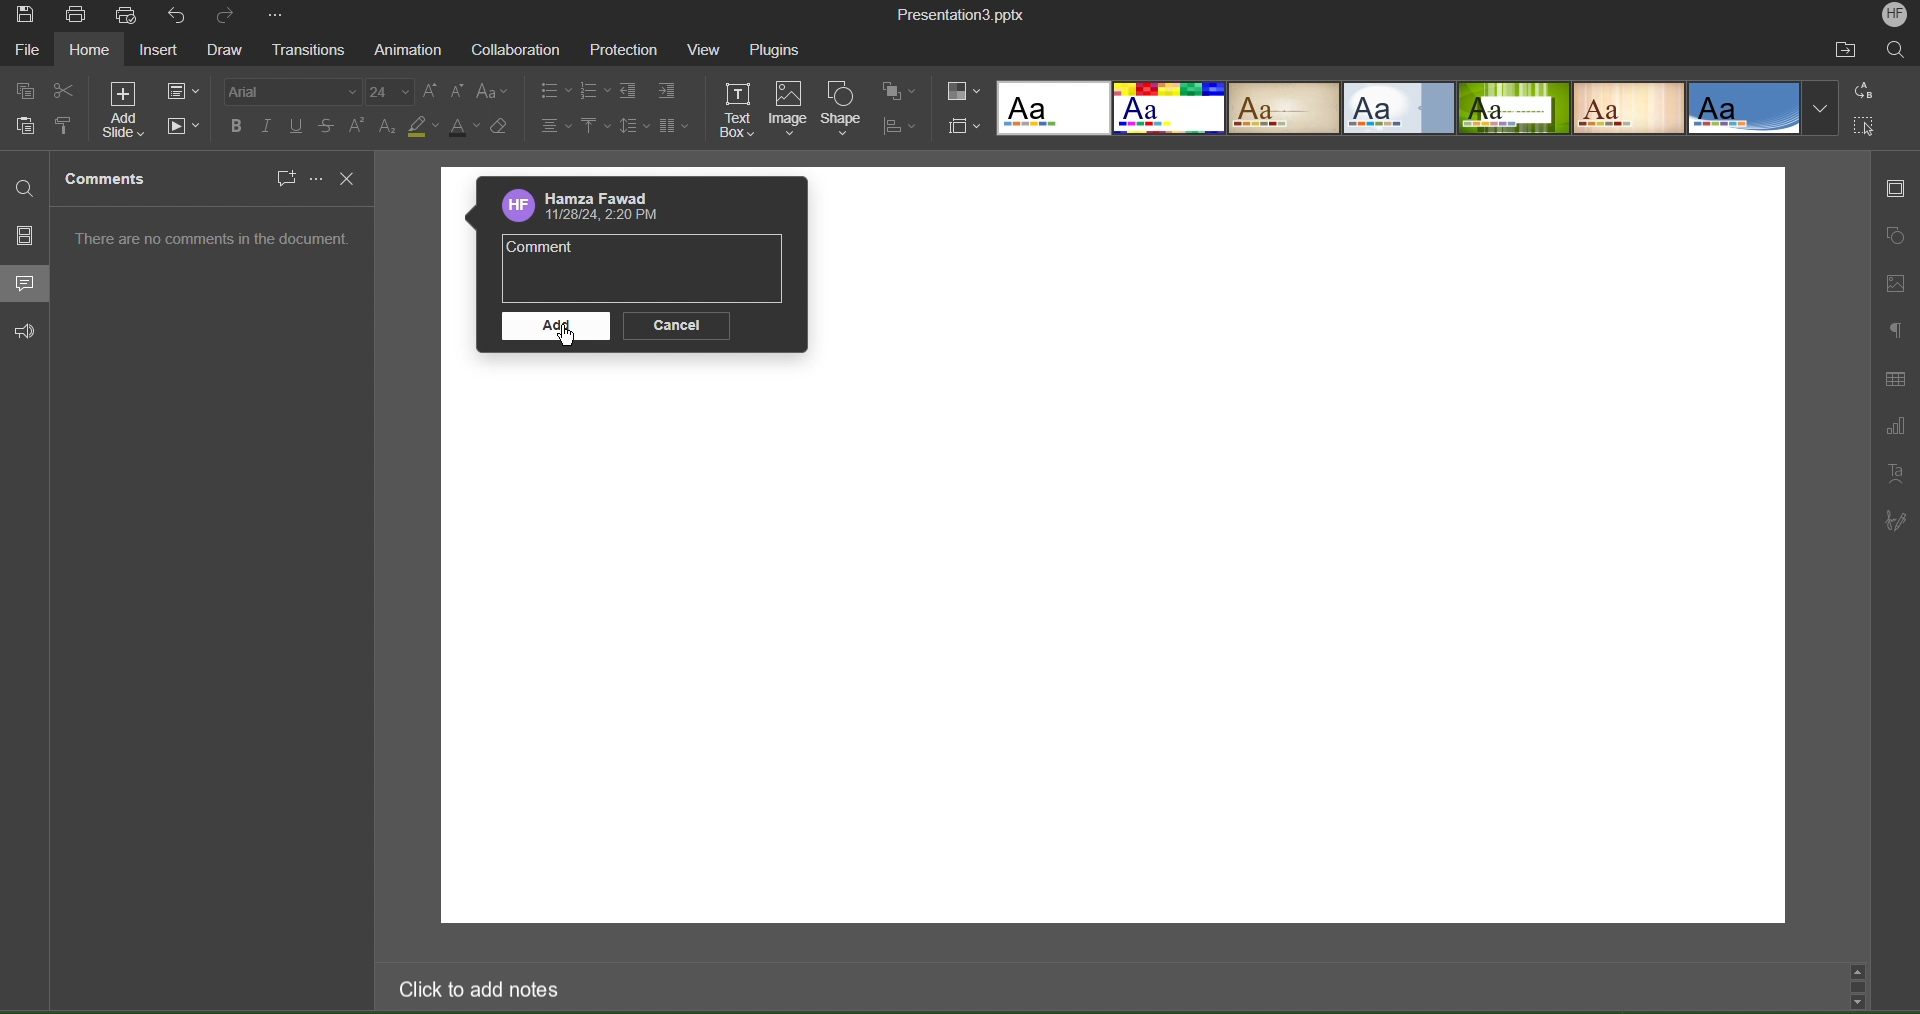 This screenshot has height=1014, width=1920. I want to click on Protection, so click(626, 51).